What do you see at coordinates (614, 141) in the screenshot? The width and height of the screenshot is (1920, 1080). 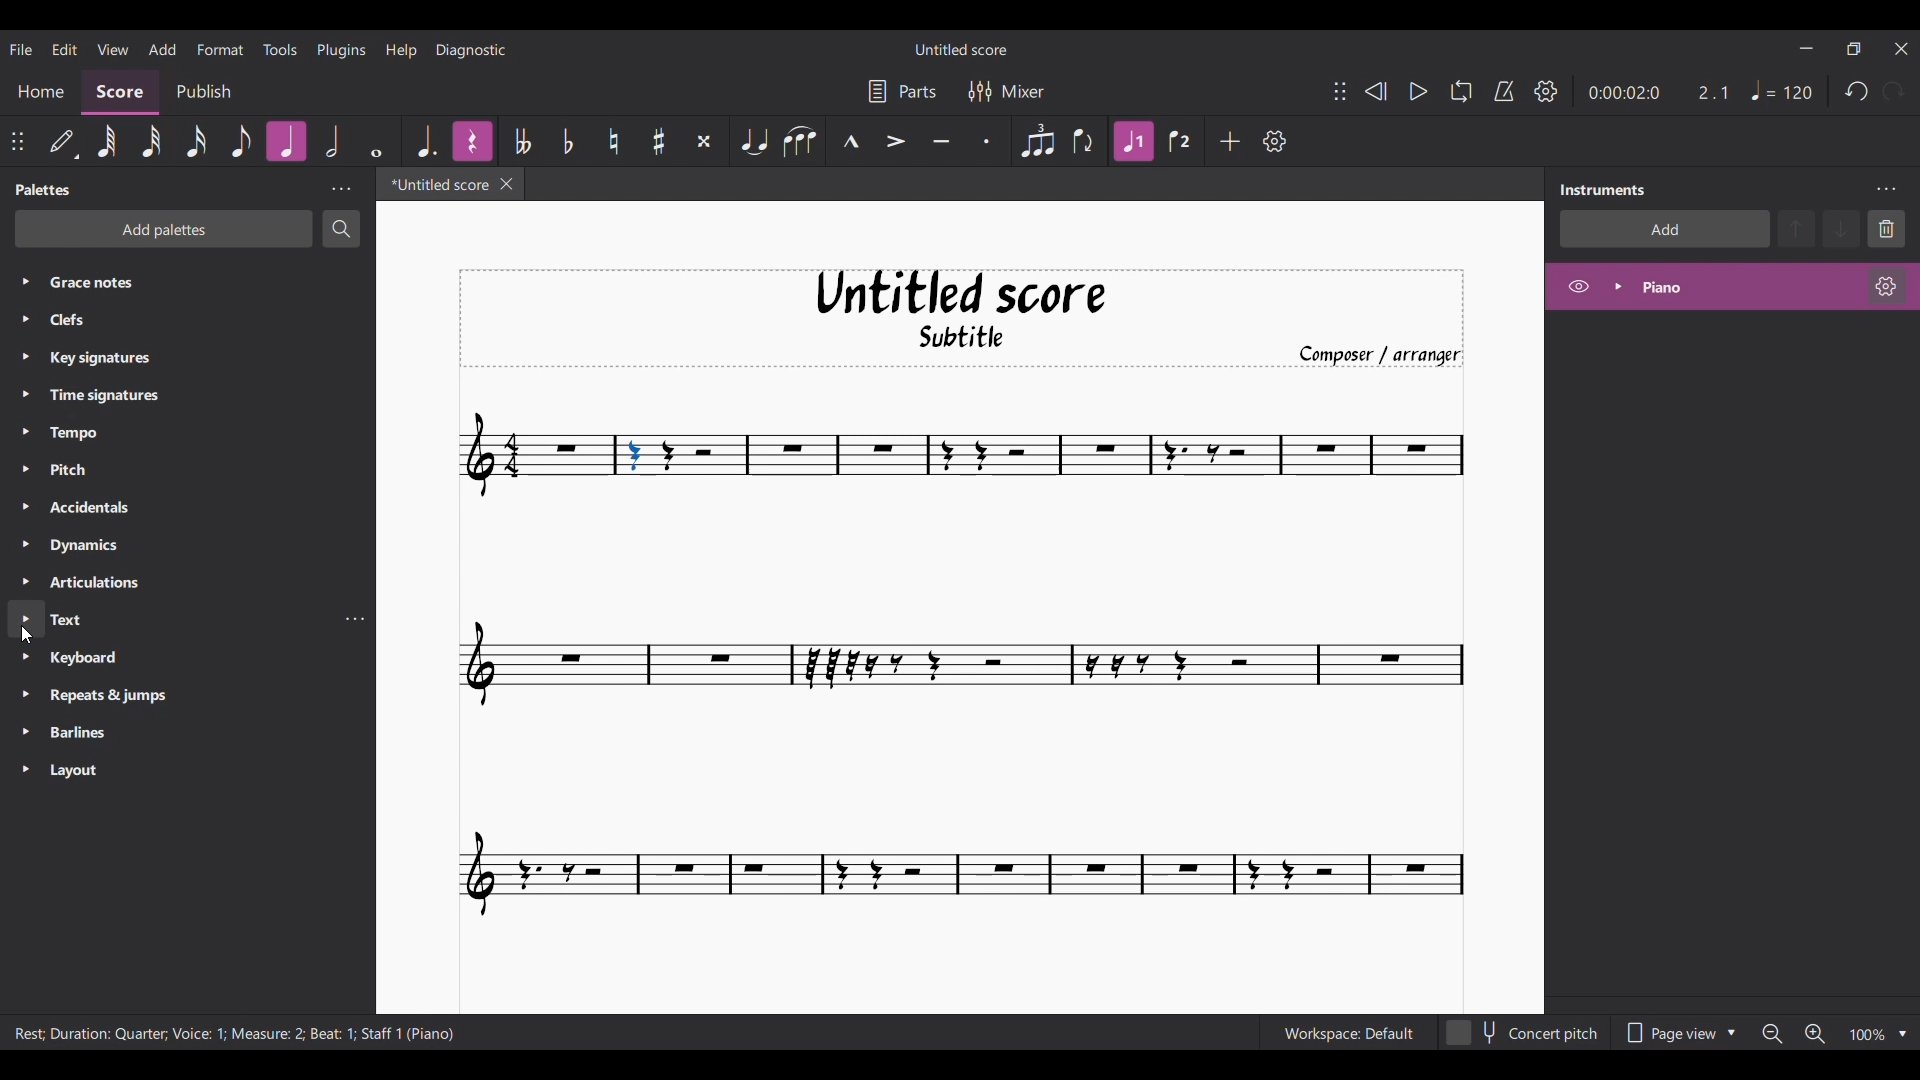 I see `Toggle natural` at bounding box center [614, 141].